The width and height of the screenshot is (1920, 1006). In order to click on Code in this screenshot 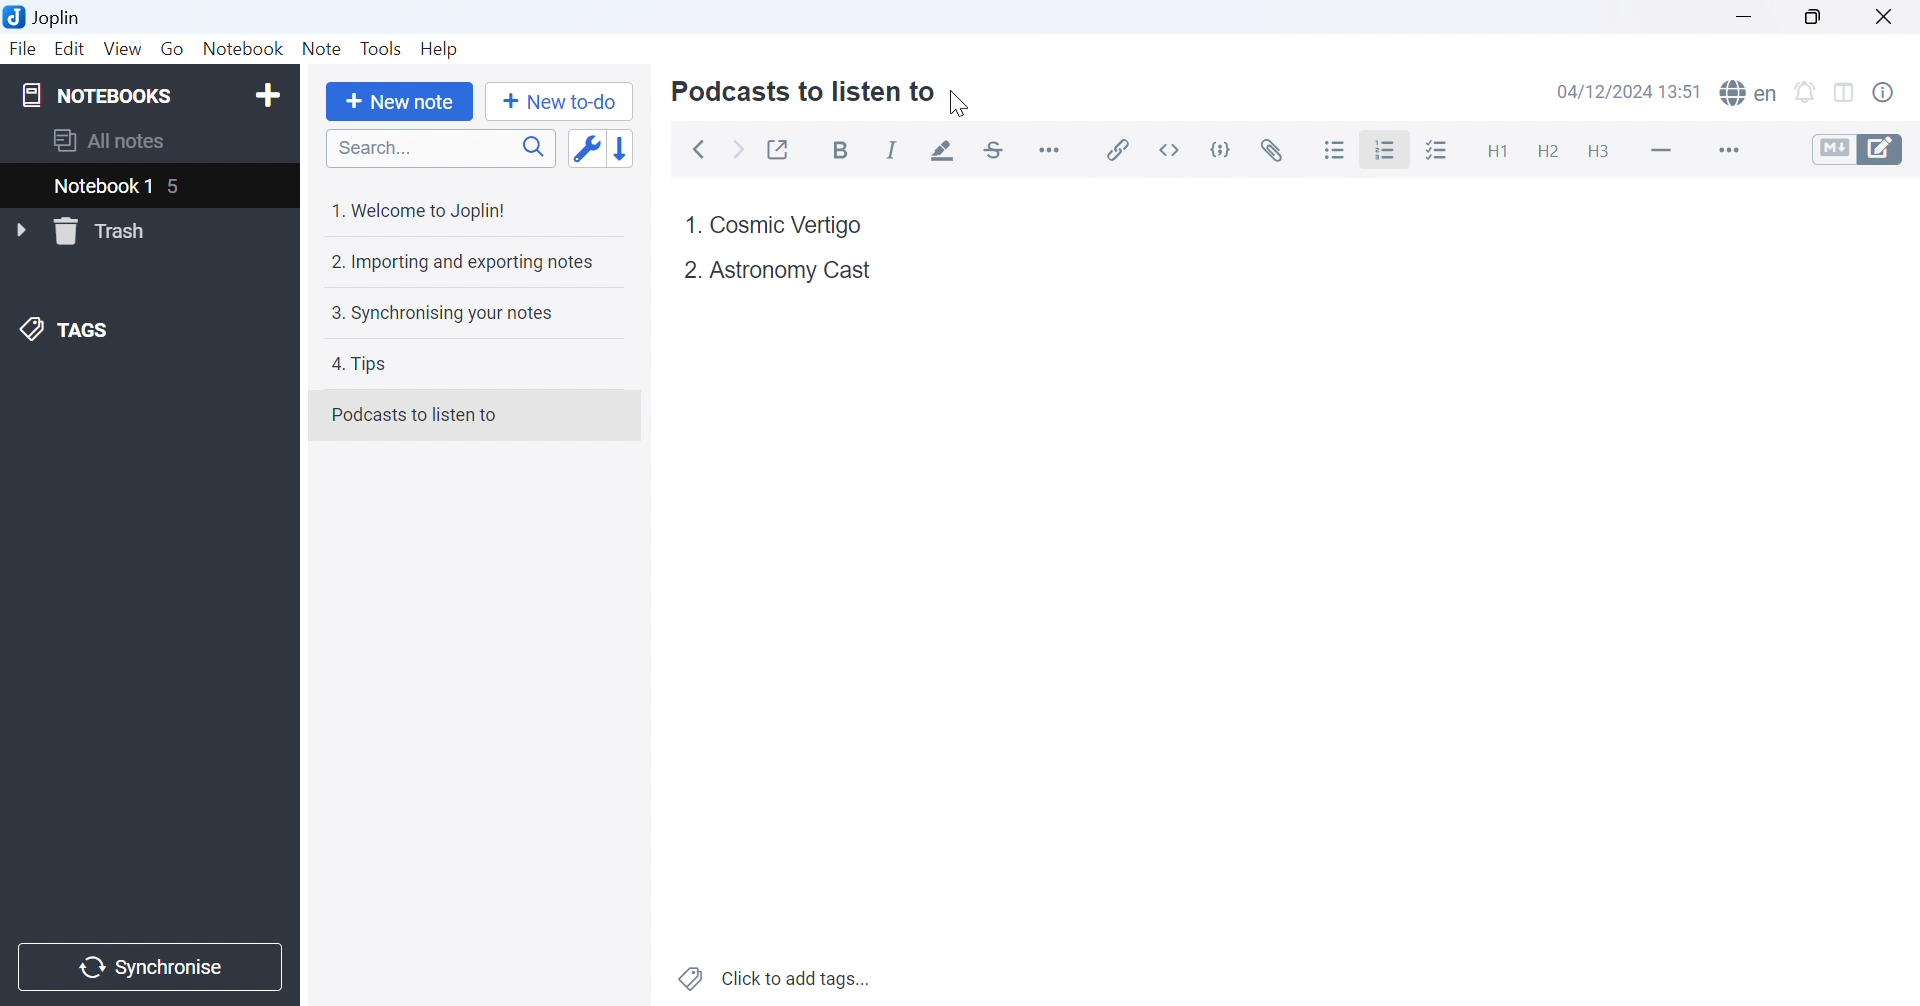, I will do `click(1225, 148)`.